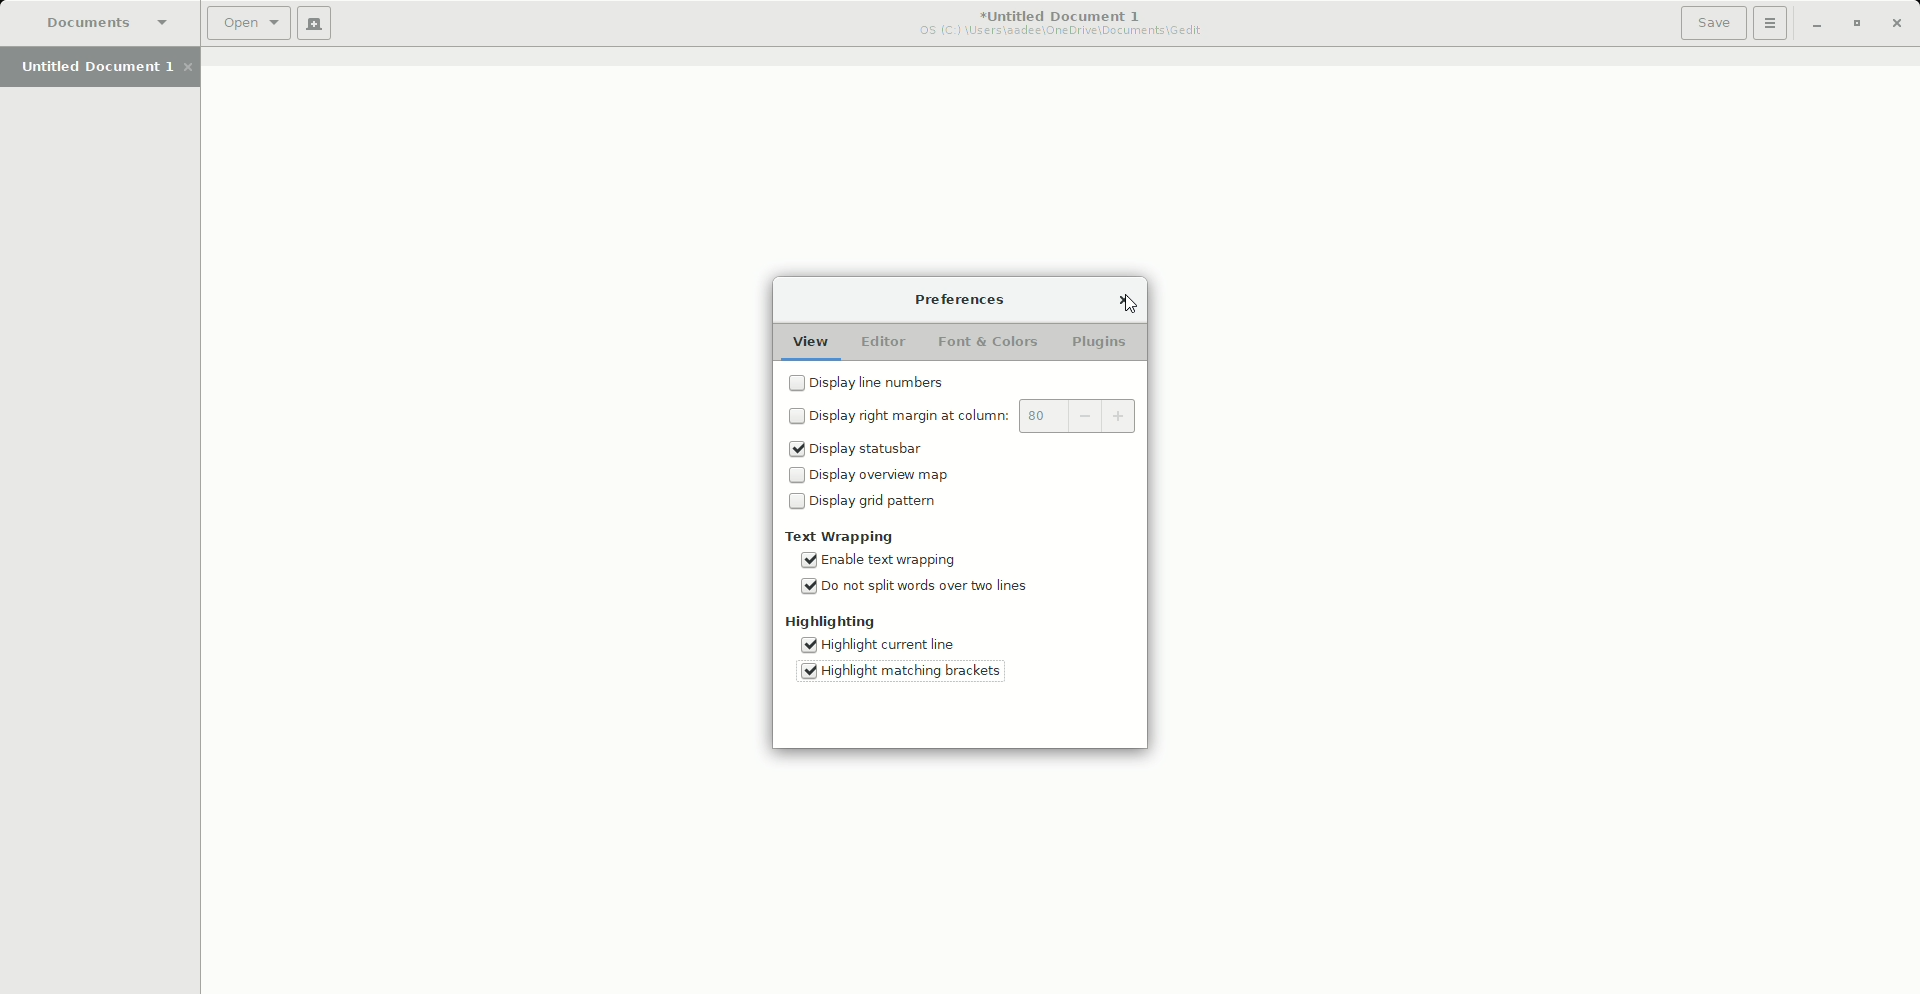 The width and height of the screenshot is (1920, 994). Describe the element at coordinates (870, 477) in the screenshot. I see `Overview map` at that location.